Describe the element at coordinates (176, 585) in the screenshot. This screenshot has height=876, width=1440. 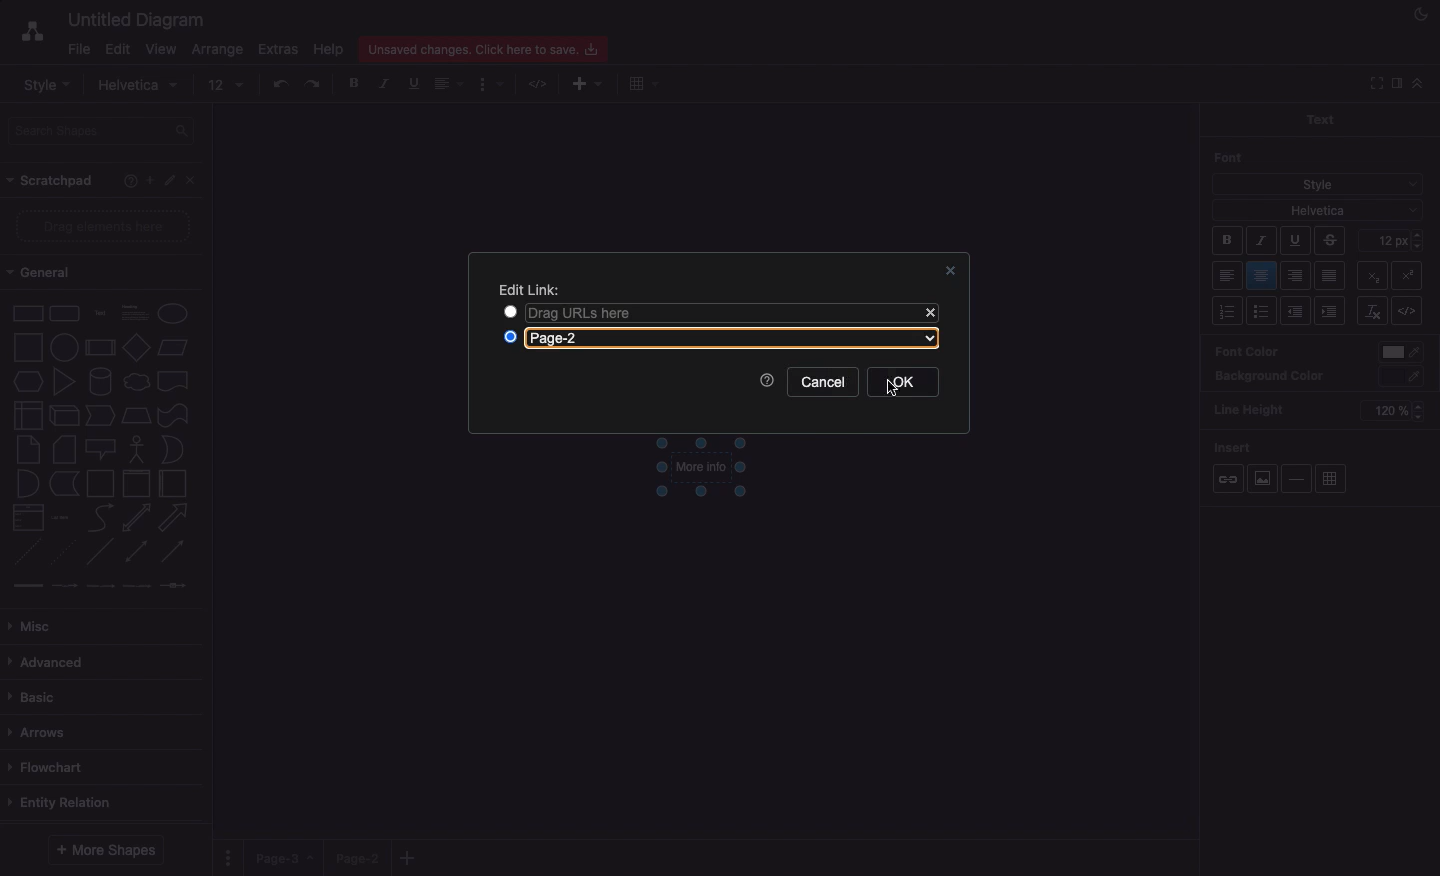
I see `connector with symbol` at that location.